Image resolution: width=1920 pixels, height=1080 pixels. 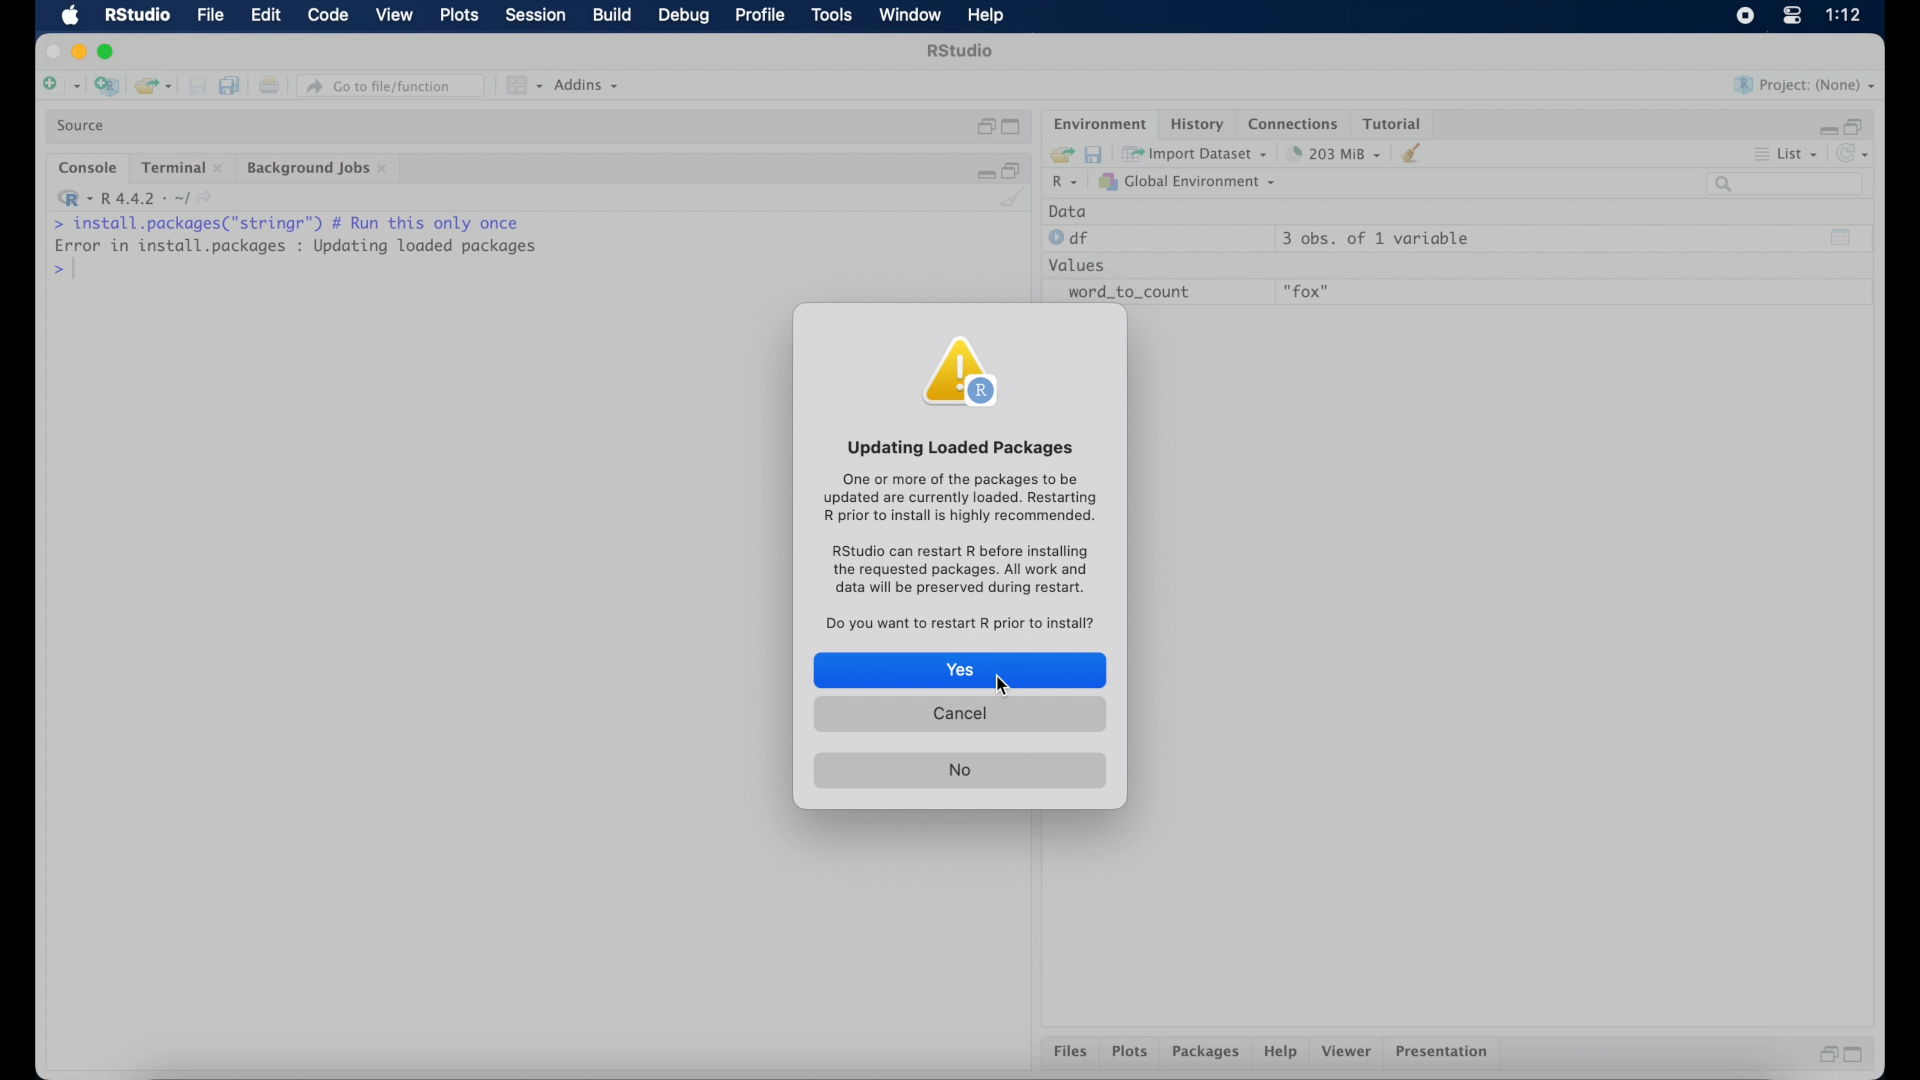 I want to click on view in pane, so click(x=522, y=86).